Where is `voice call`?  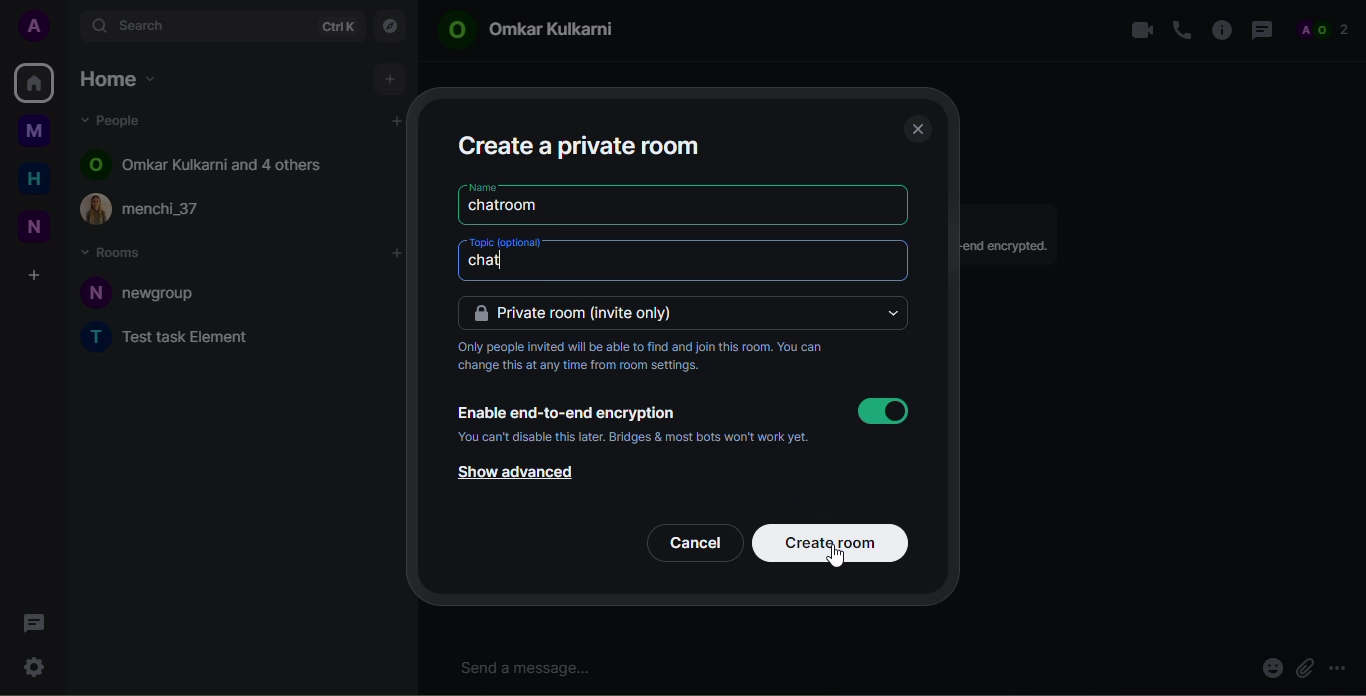 voice call is located at coordinates (1181, 30).